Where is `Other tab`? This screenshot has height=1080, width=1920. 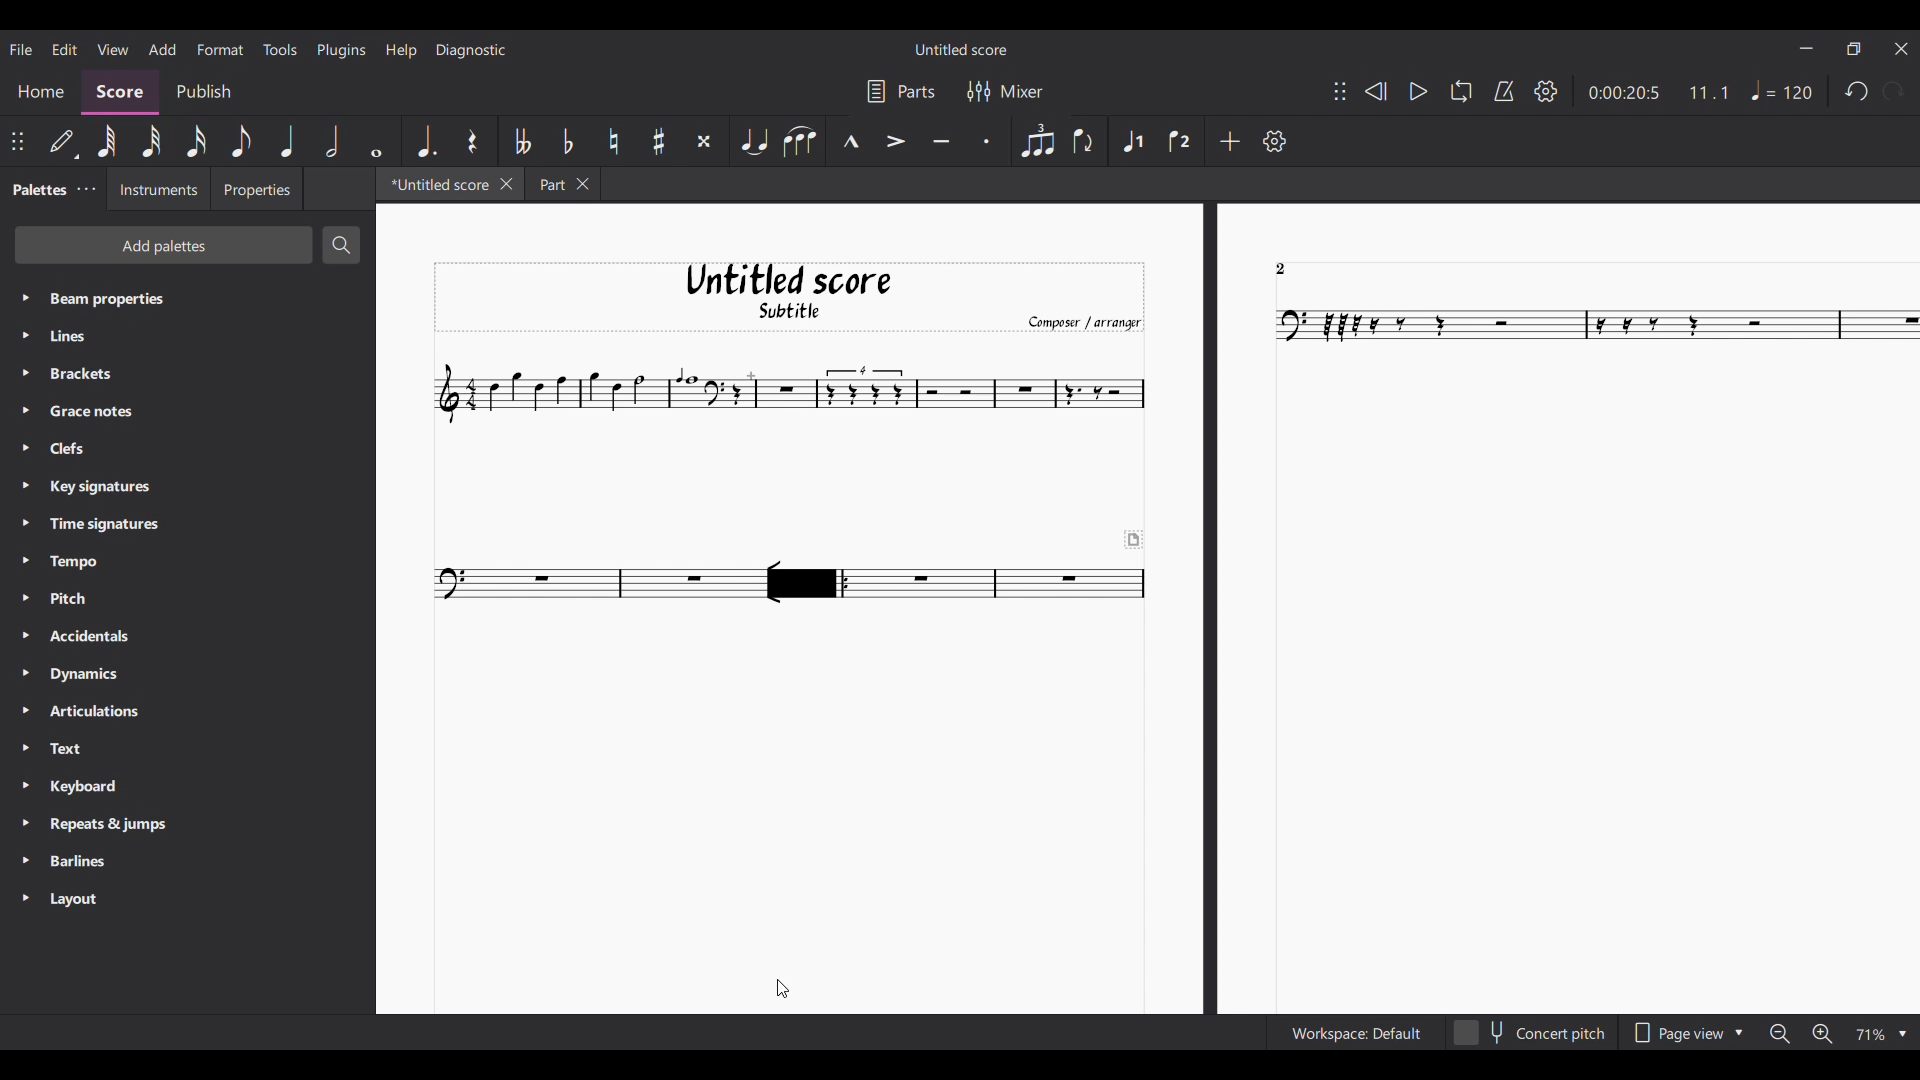
Other tab is located at coordinates (562, 184).